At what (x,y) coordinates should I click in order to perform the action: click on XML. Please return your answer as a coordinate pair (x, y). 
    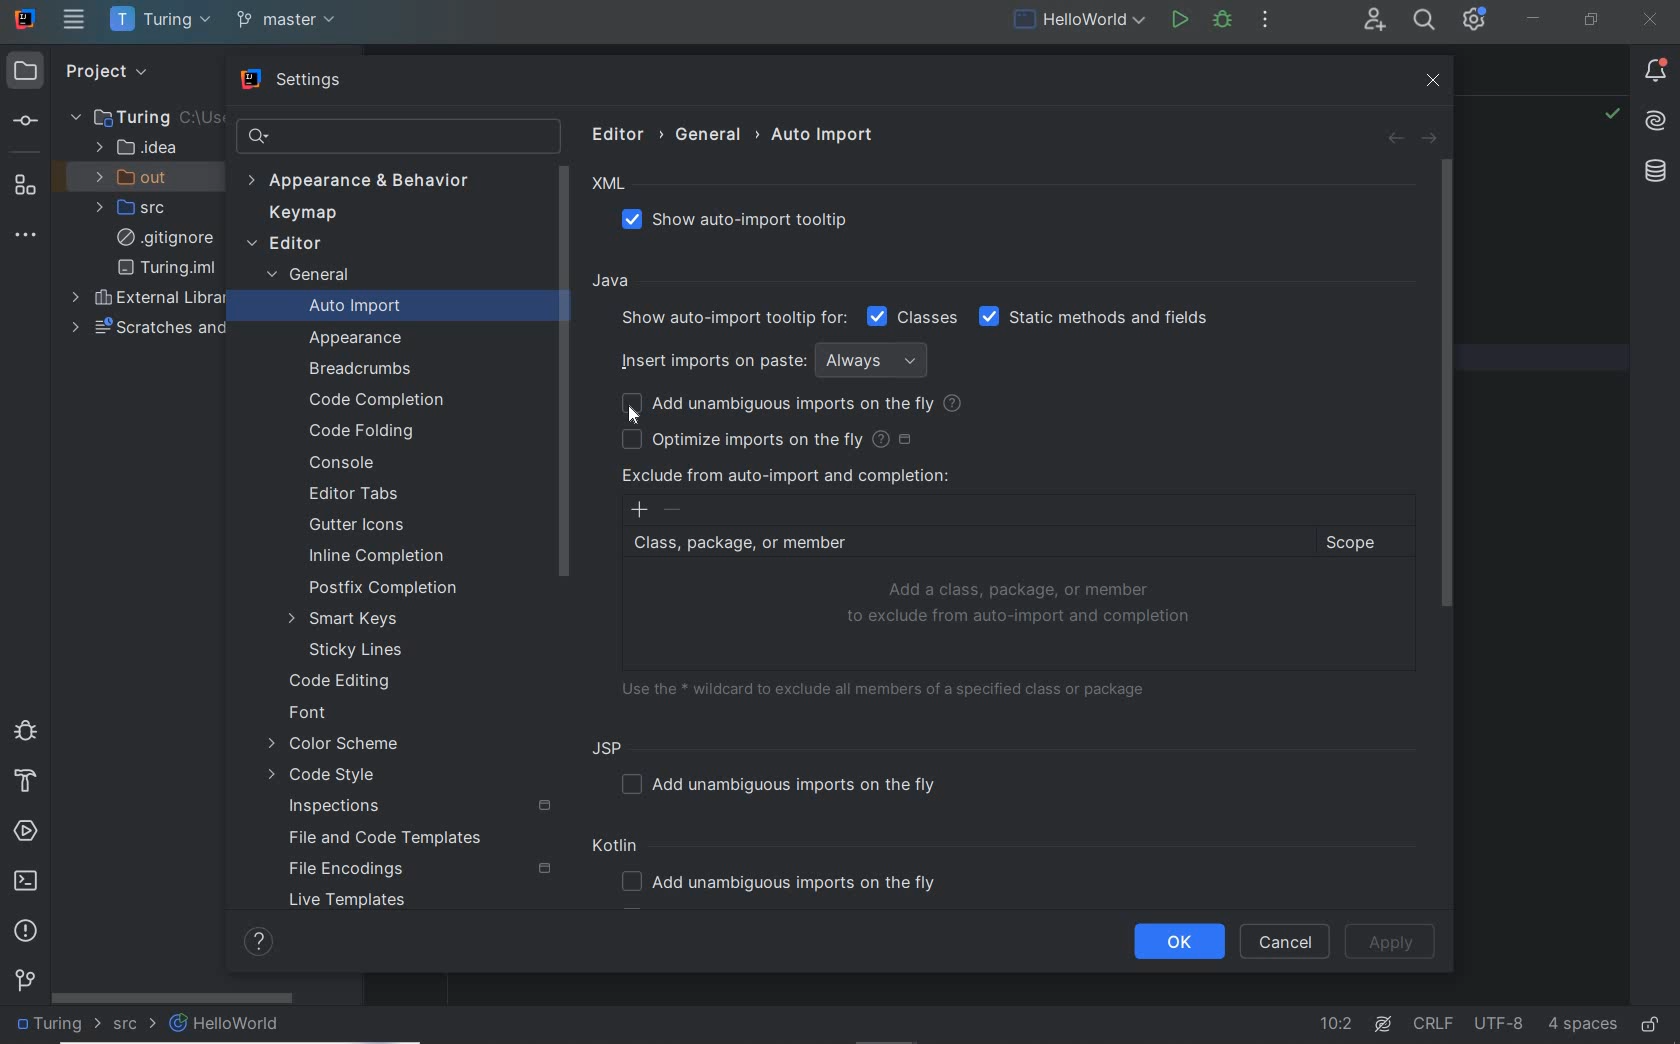
    Looking at the image, I should click on (610, 184).